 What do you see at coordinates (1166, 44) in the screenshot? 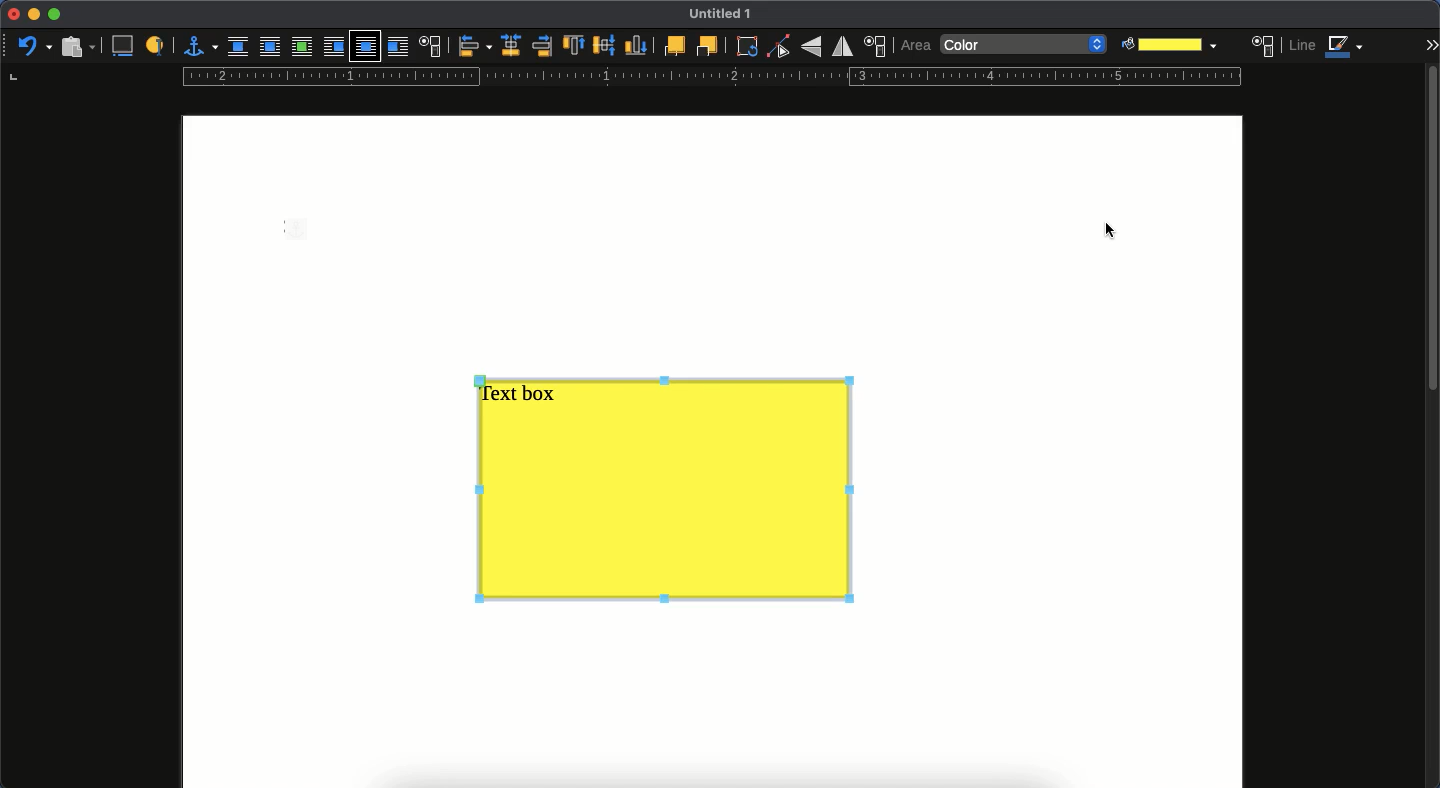
I see `yellow` at bounding box center [1166, 44].